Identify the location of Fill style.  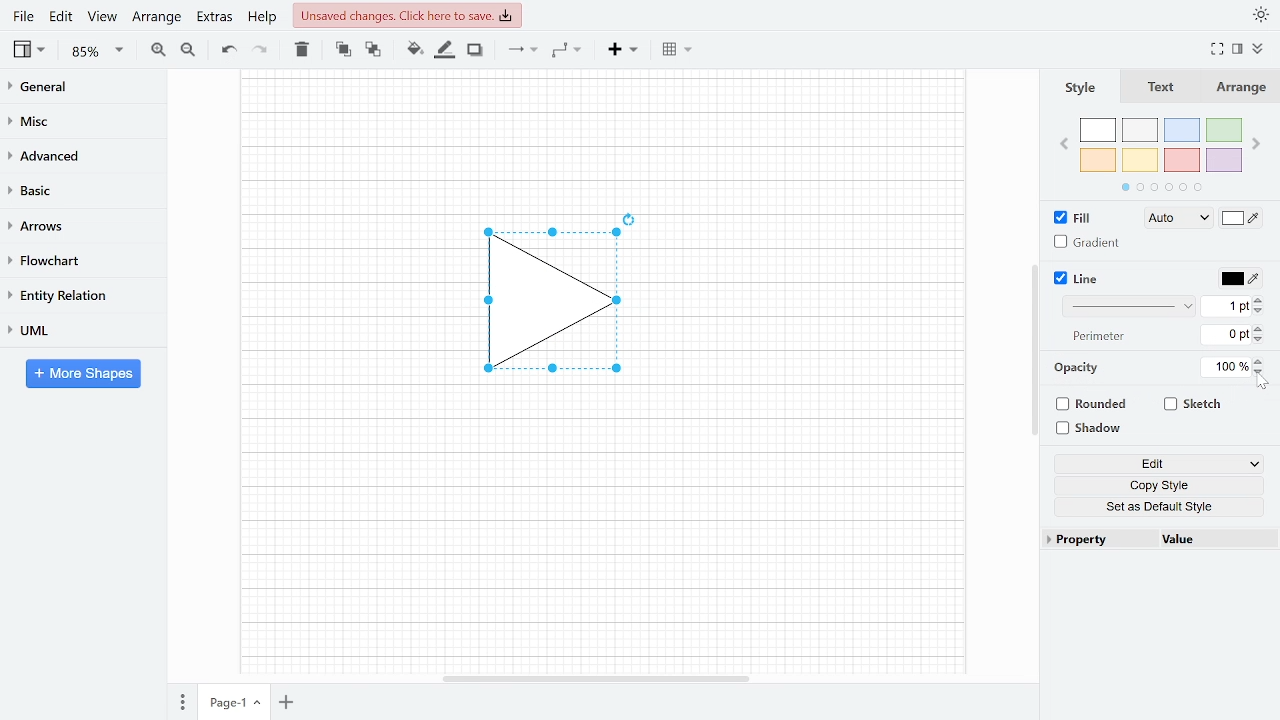
(1174, 219).